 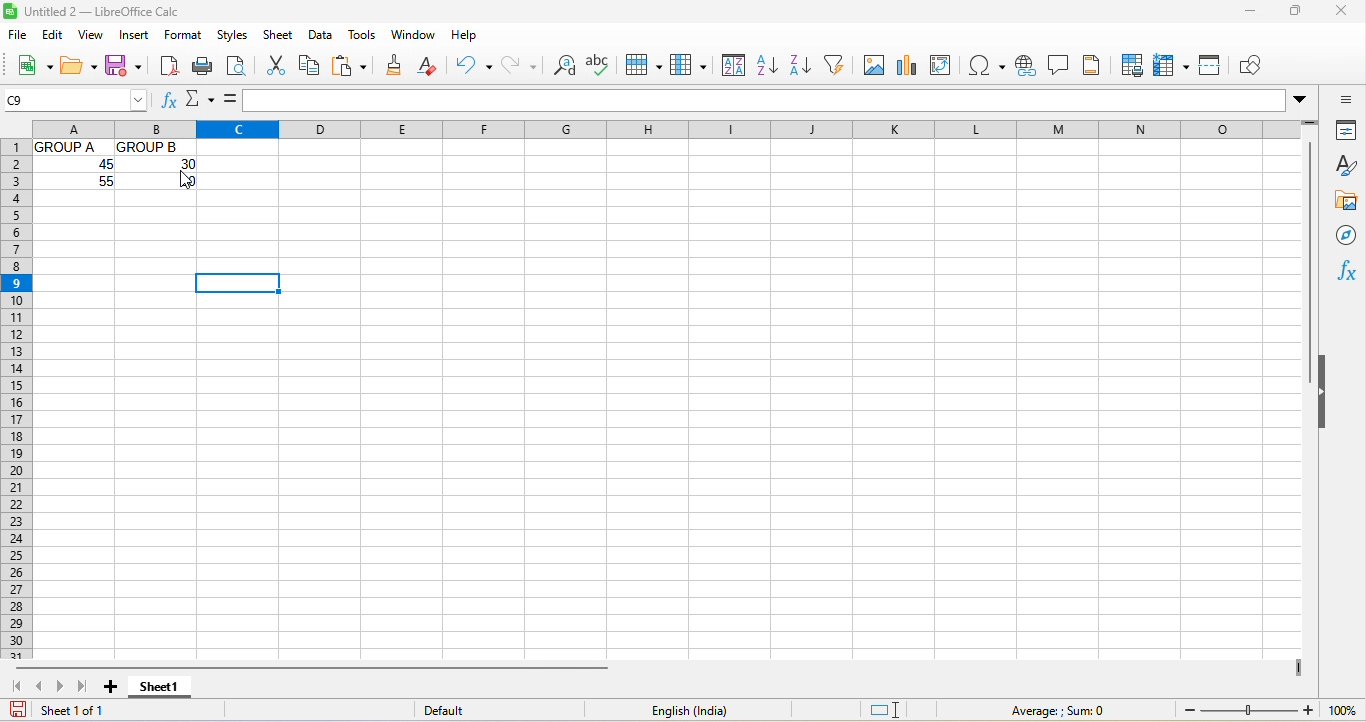 What do you see at coordinates (54, 37) in the screenshot?
I see `edit` at bounding box center [54, 37].